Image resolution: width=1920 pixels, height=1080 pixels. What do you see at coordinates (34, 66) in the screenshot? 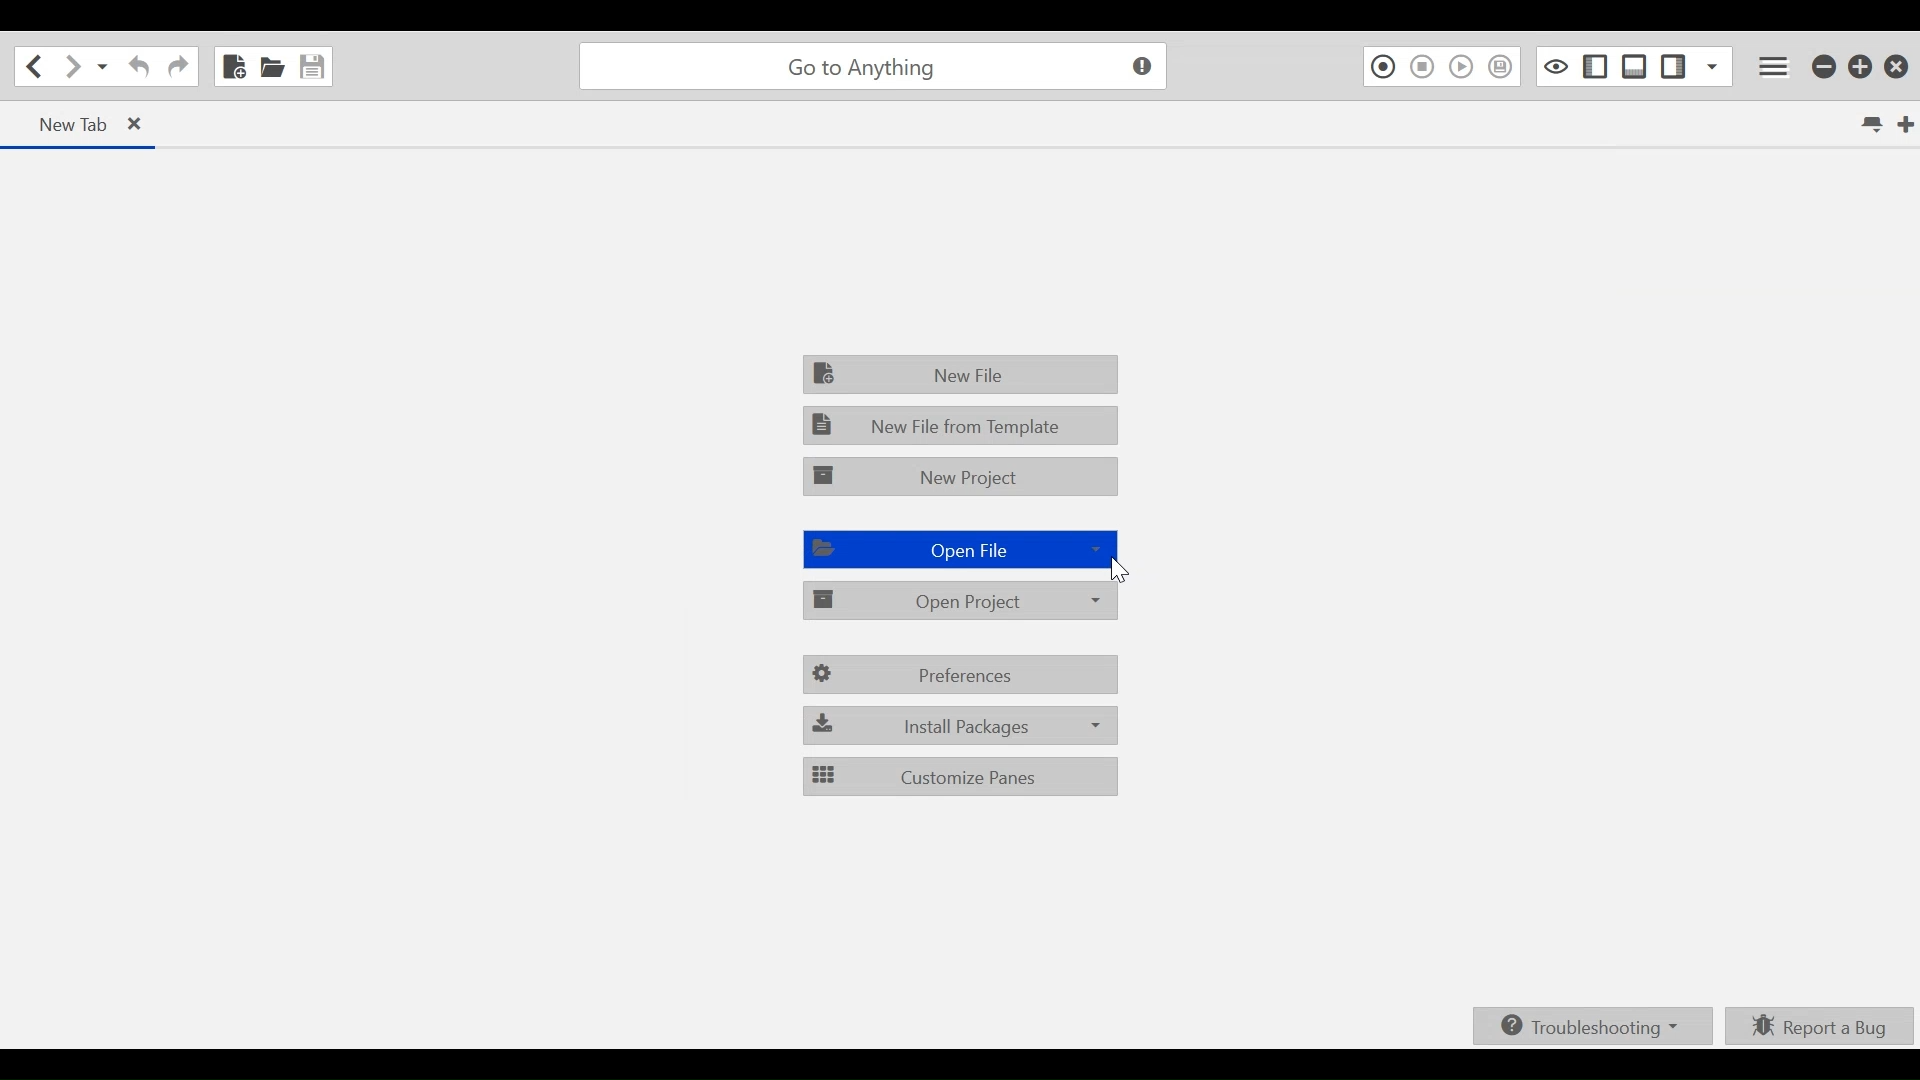
I see `Go back one location` at bounding box center [34, 66].